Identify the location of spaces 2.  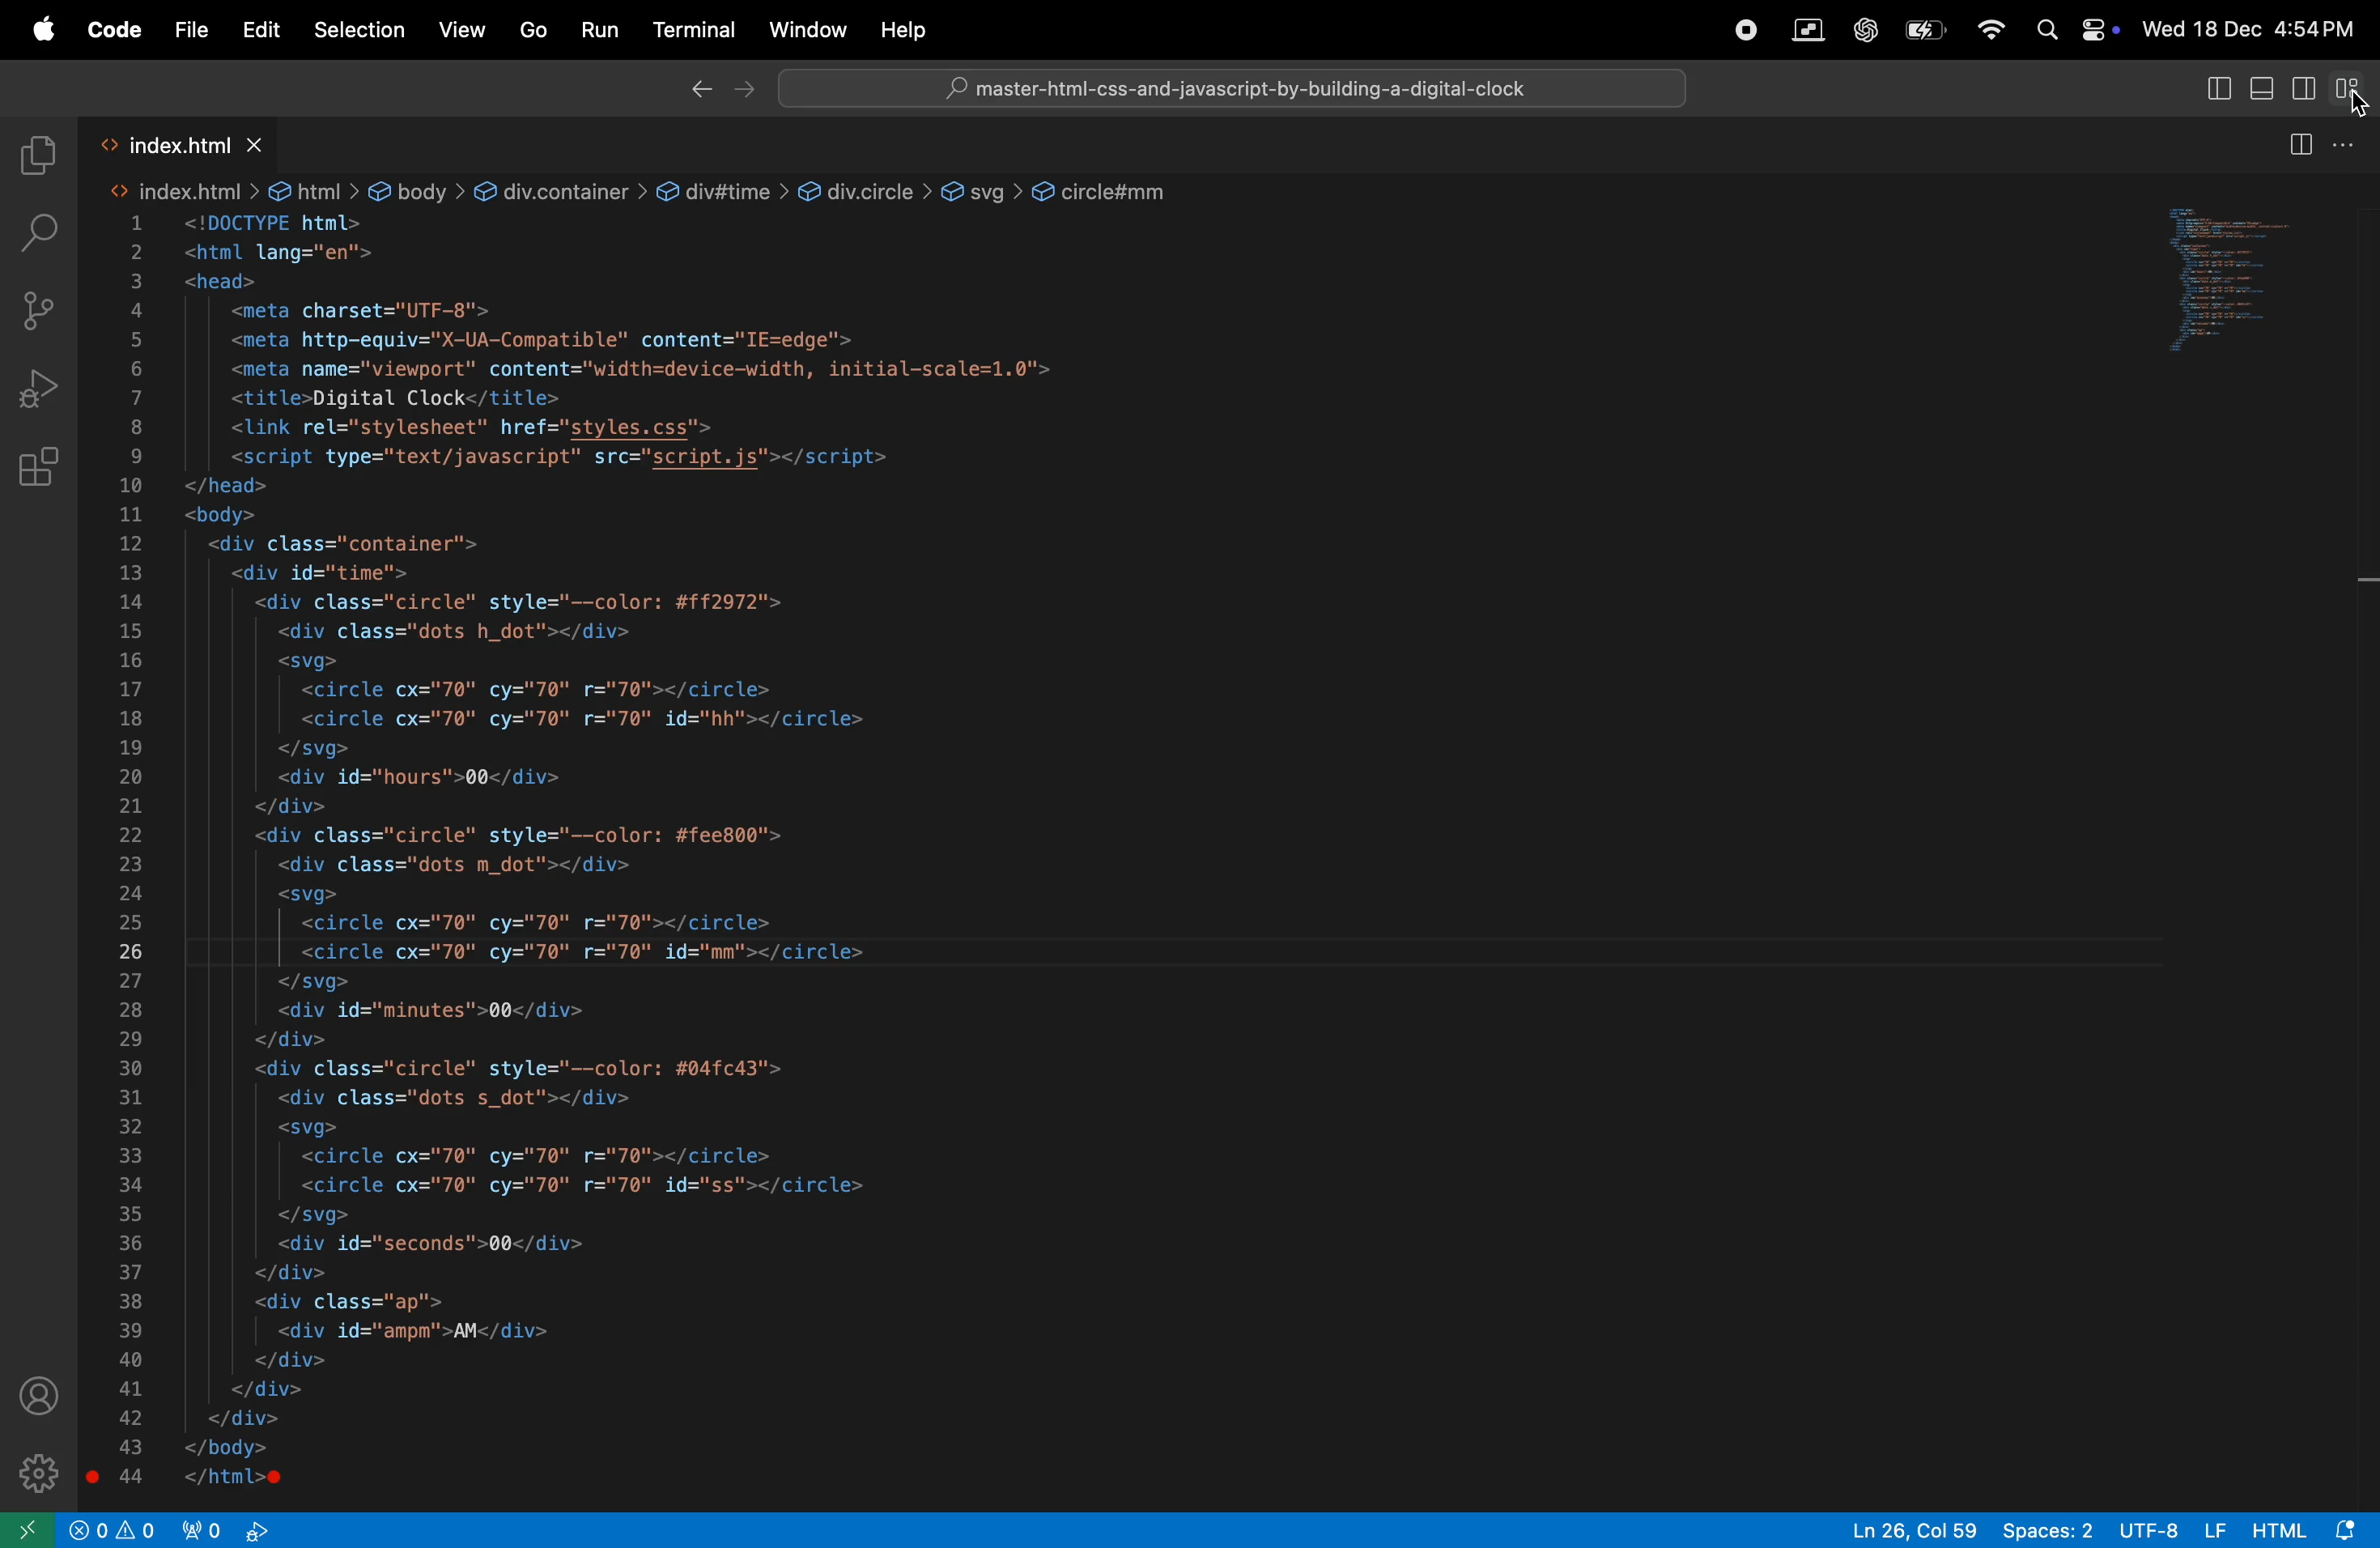
(2047, 1530).